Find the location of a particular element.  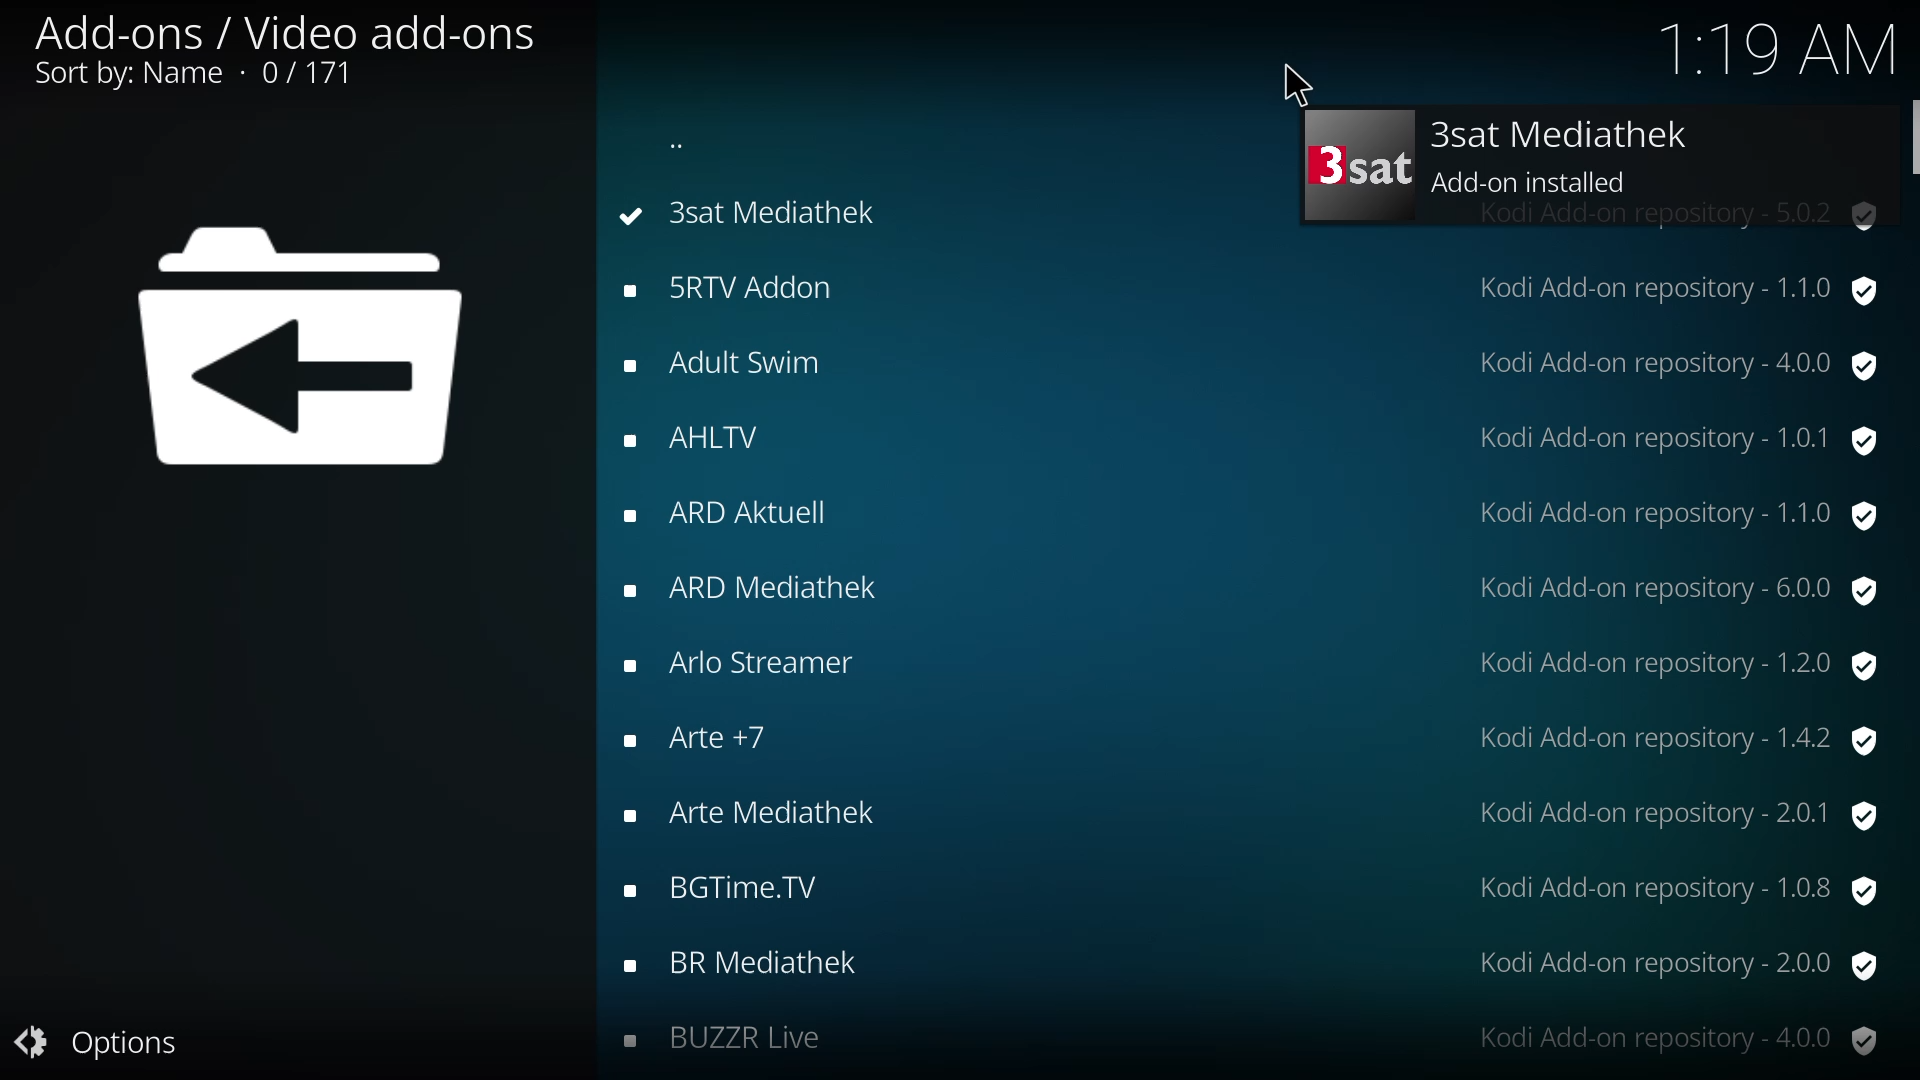

add-ons is located at coordinates (718, 887).